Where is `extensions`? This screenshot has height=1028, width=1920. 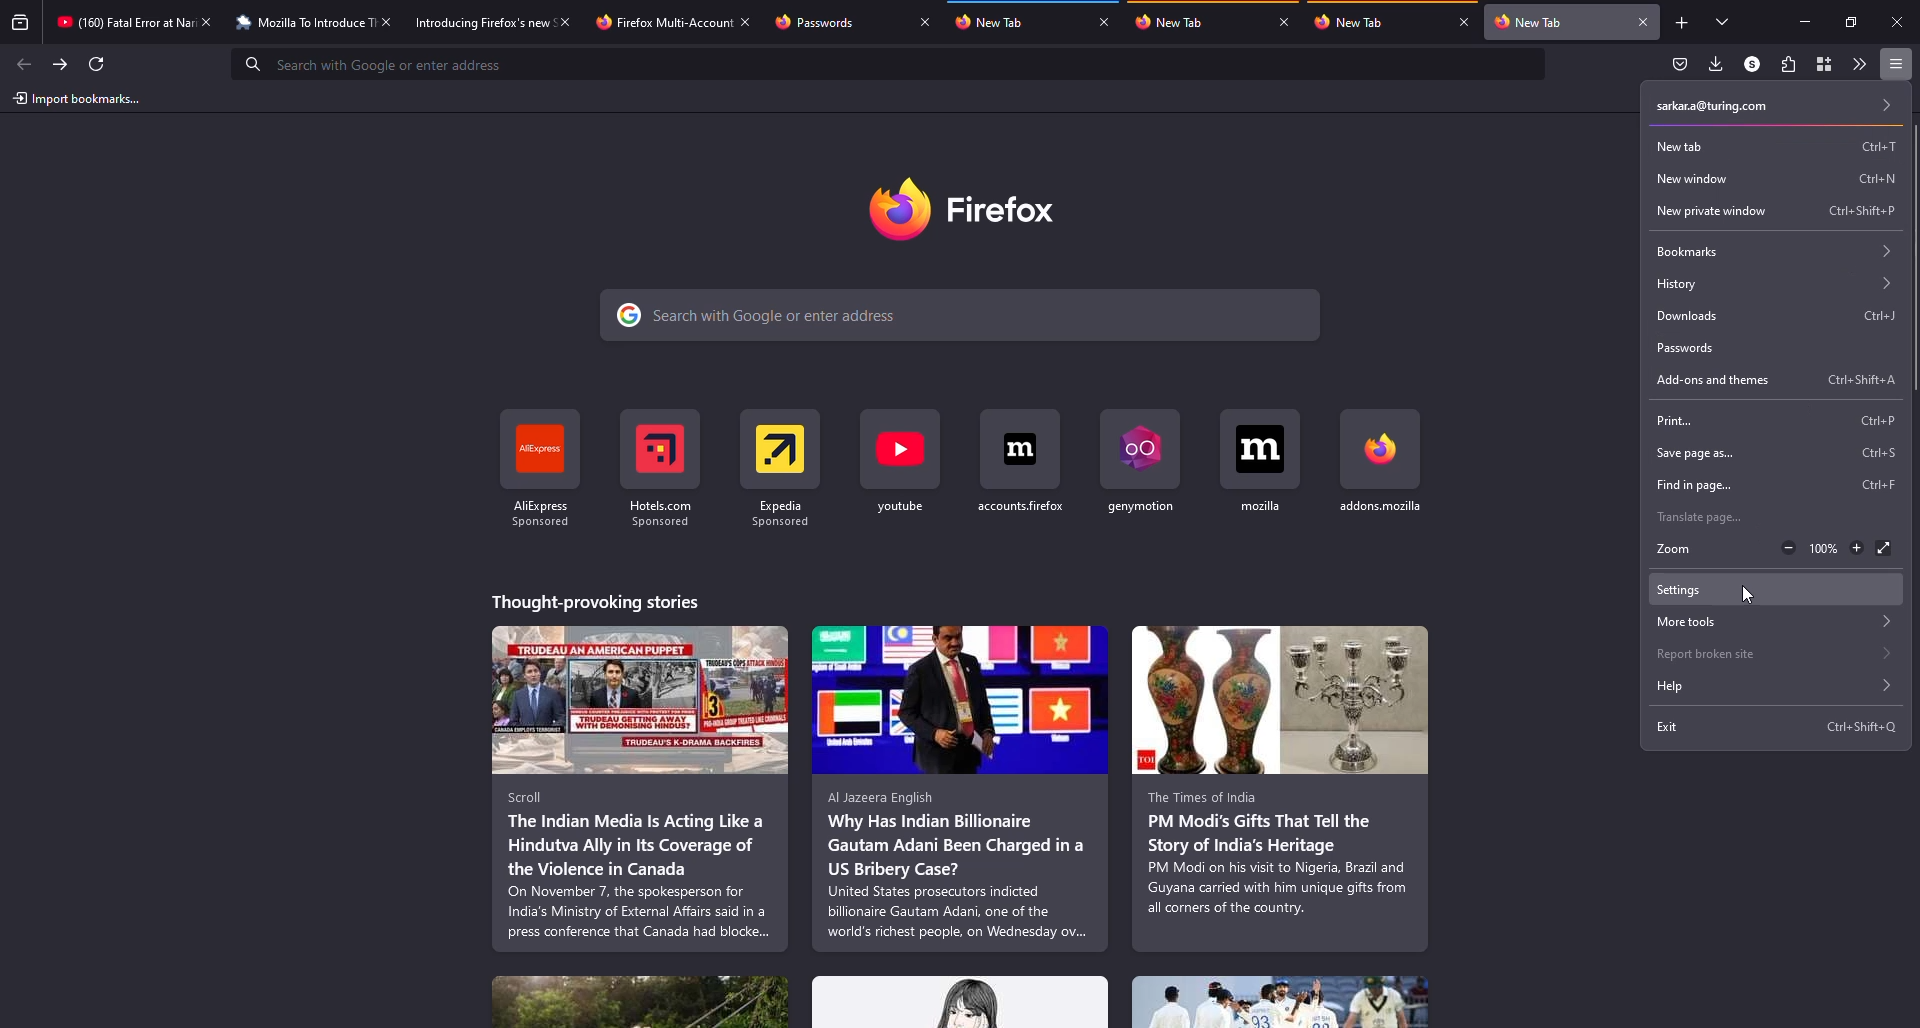
extensions is located at coordinates (1786, 64).